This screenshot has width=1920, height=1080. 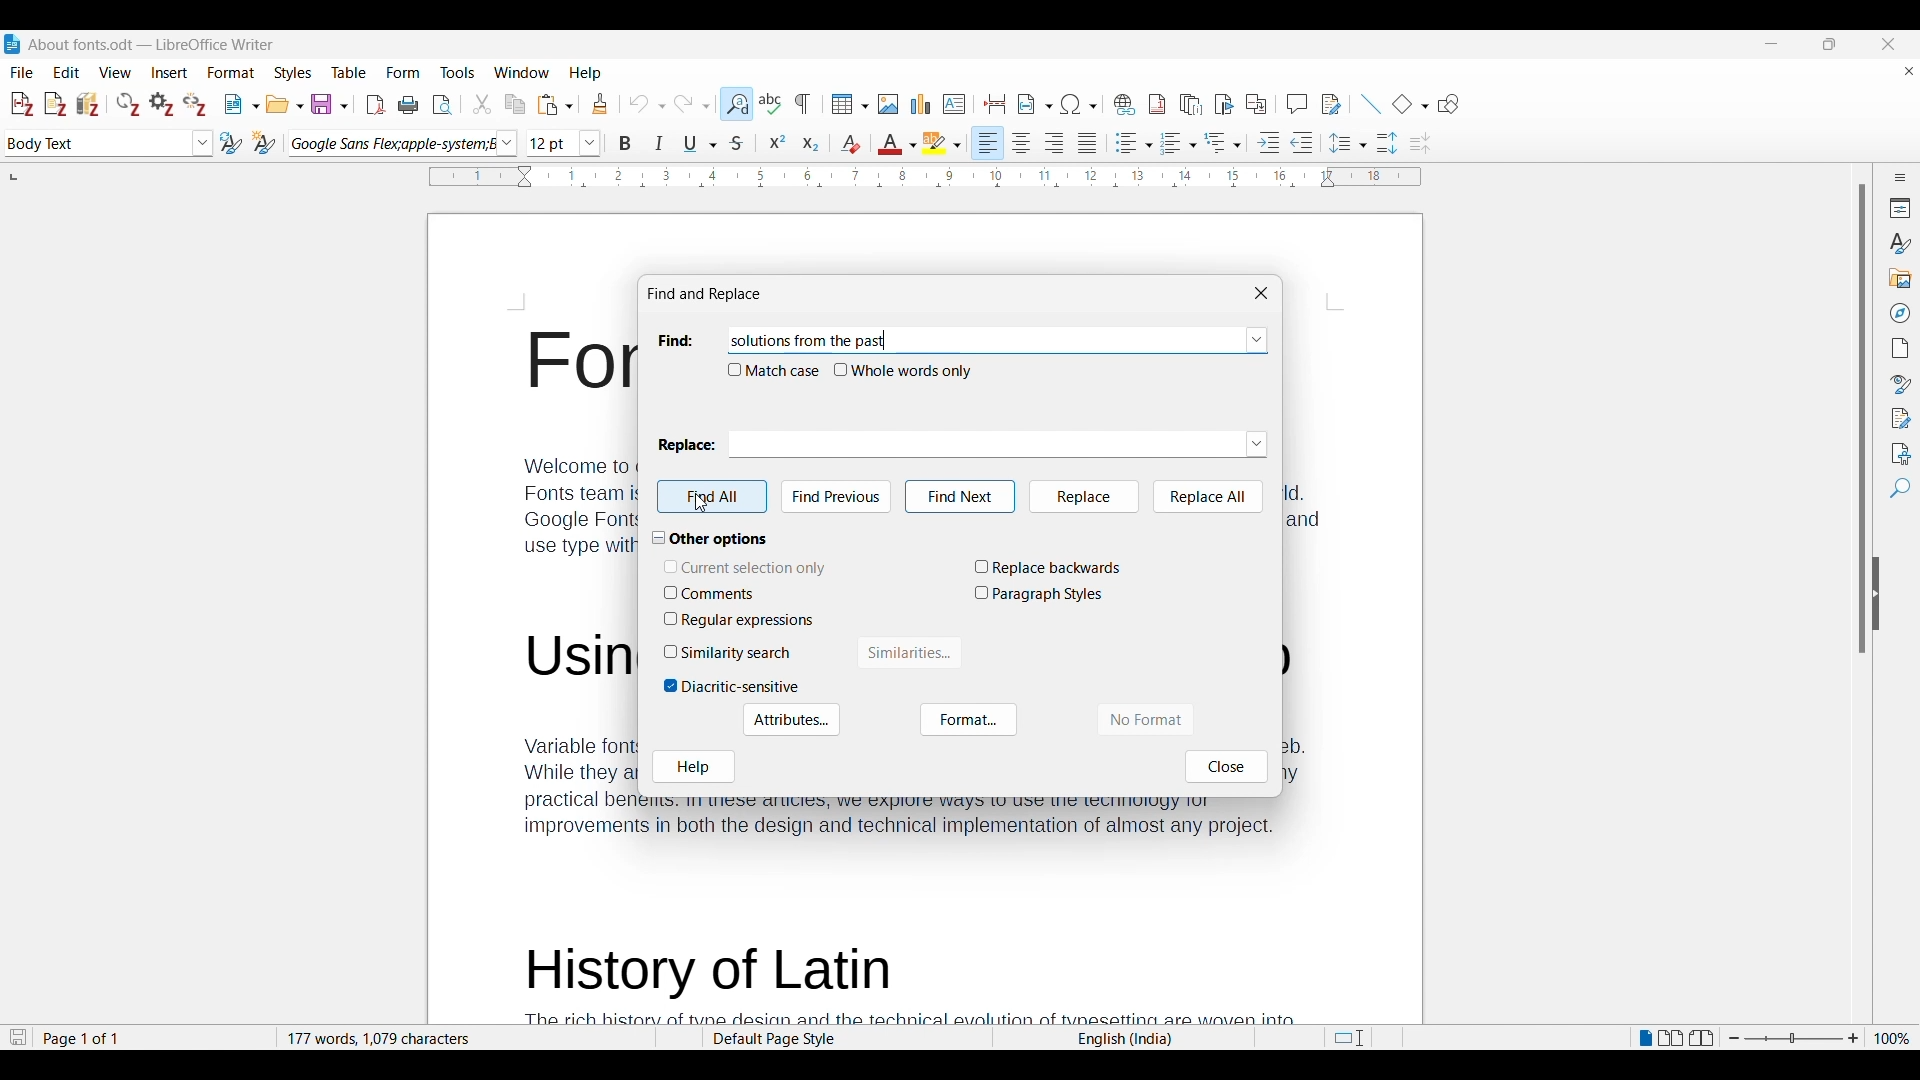 What do you see at coordinates (1899, 348) in the screenshot?
I see `Page` at bounding box center [1899, 348].